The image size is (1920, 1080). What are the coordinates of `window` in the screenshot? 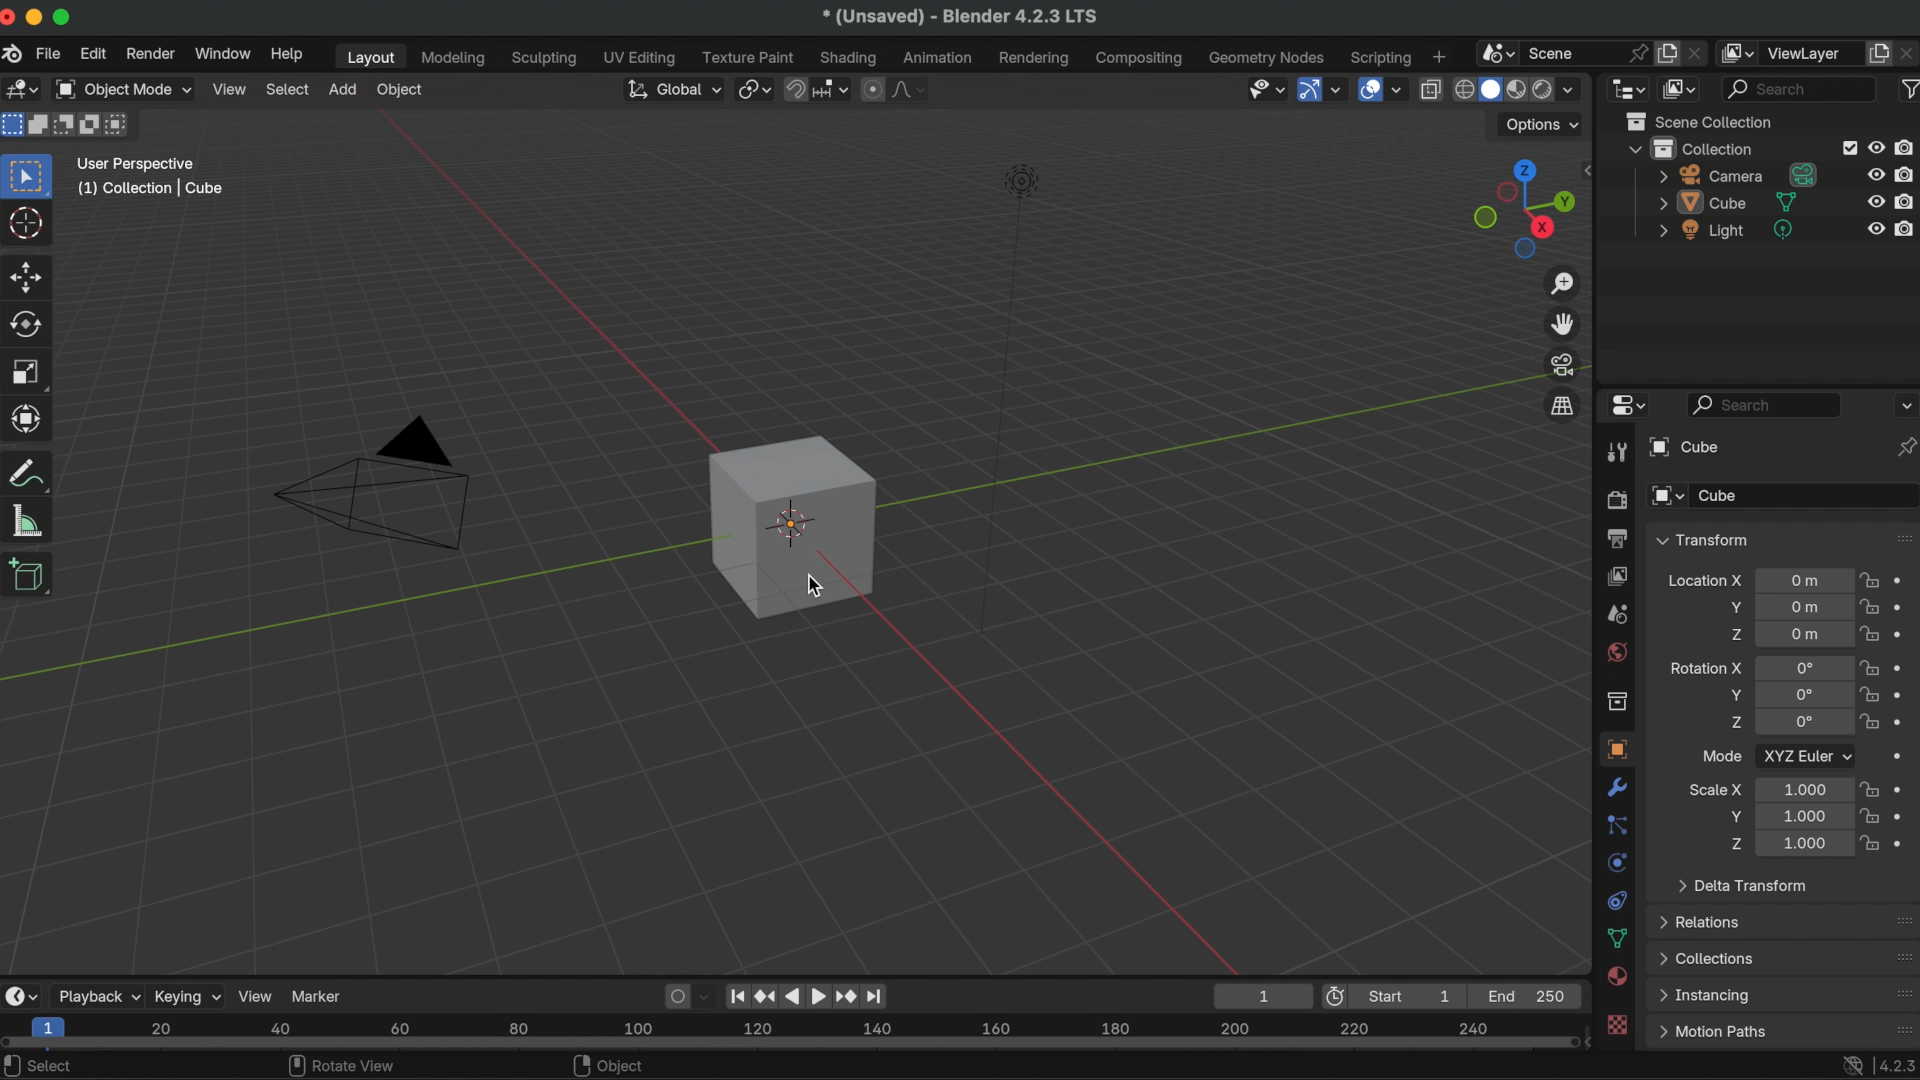 It's located at (221, 53).